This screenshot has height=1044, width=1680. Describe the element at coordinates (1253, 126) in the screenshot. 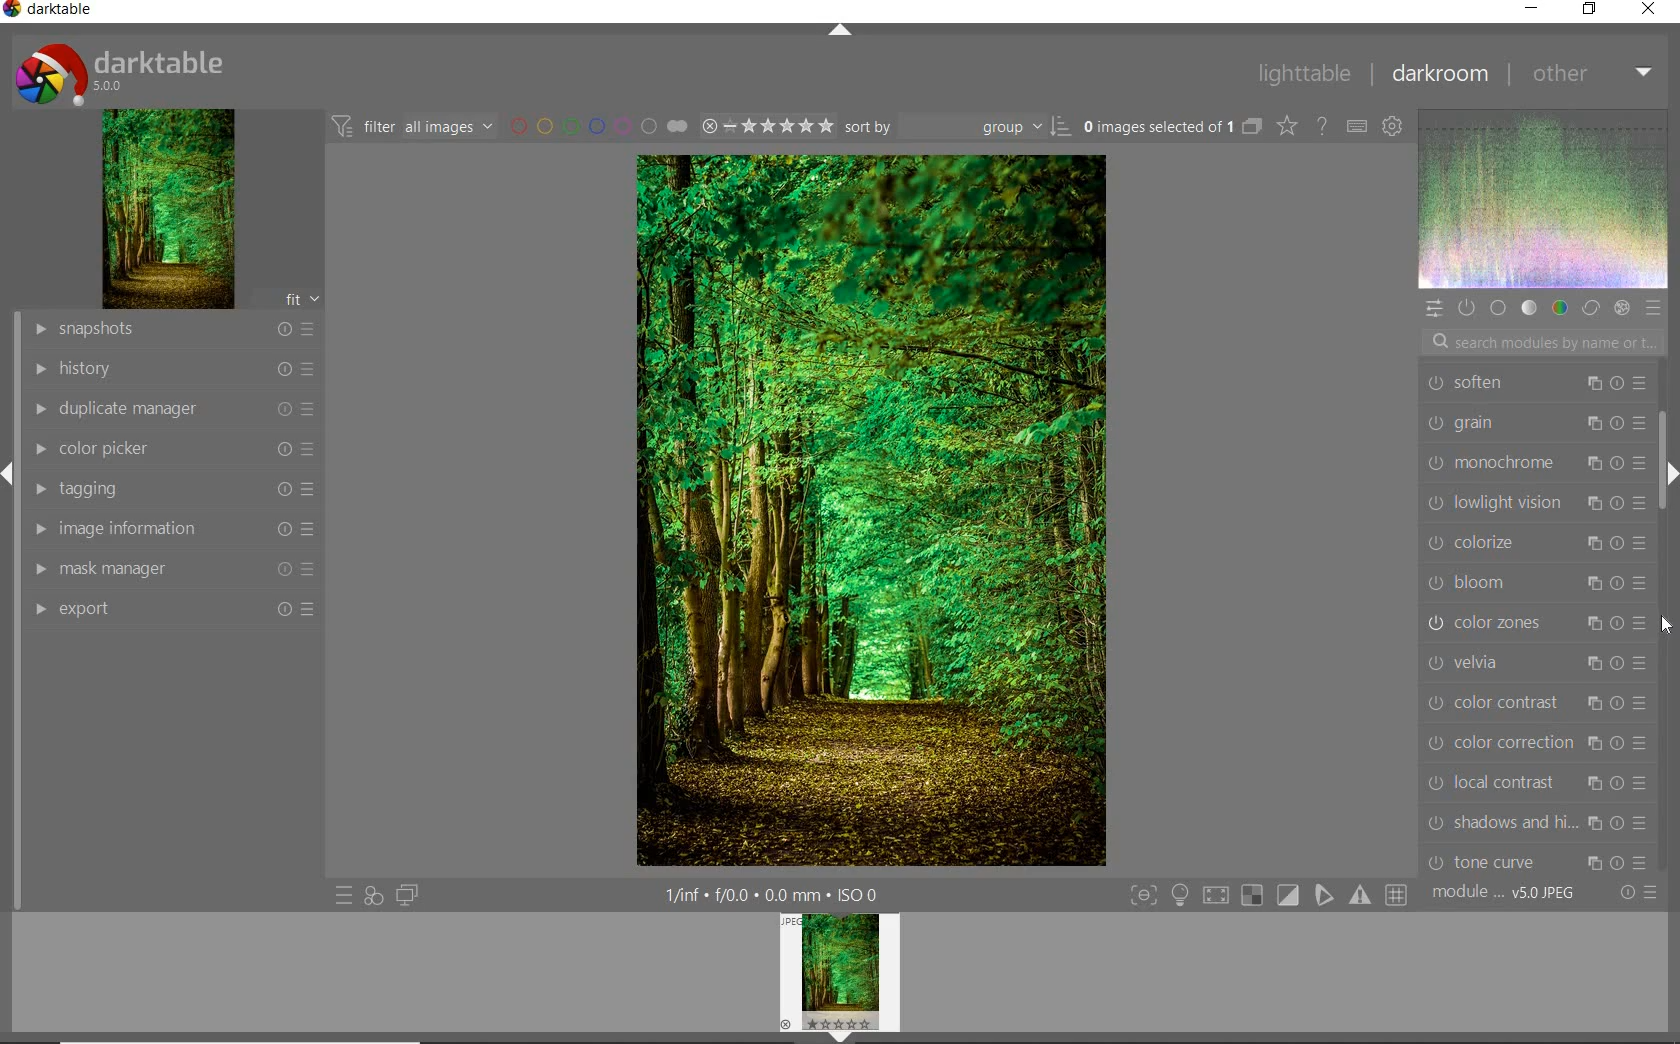

I see `COLLAPSE GROUPED IMAGES` at that location.